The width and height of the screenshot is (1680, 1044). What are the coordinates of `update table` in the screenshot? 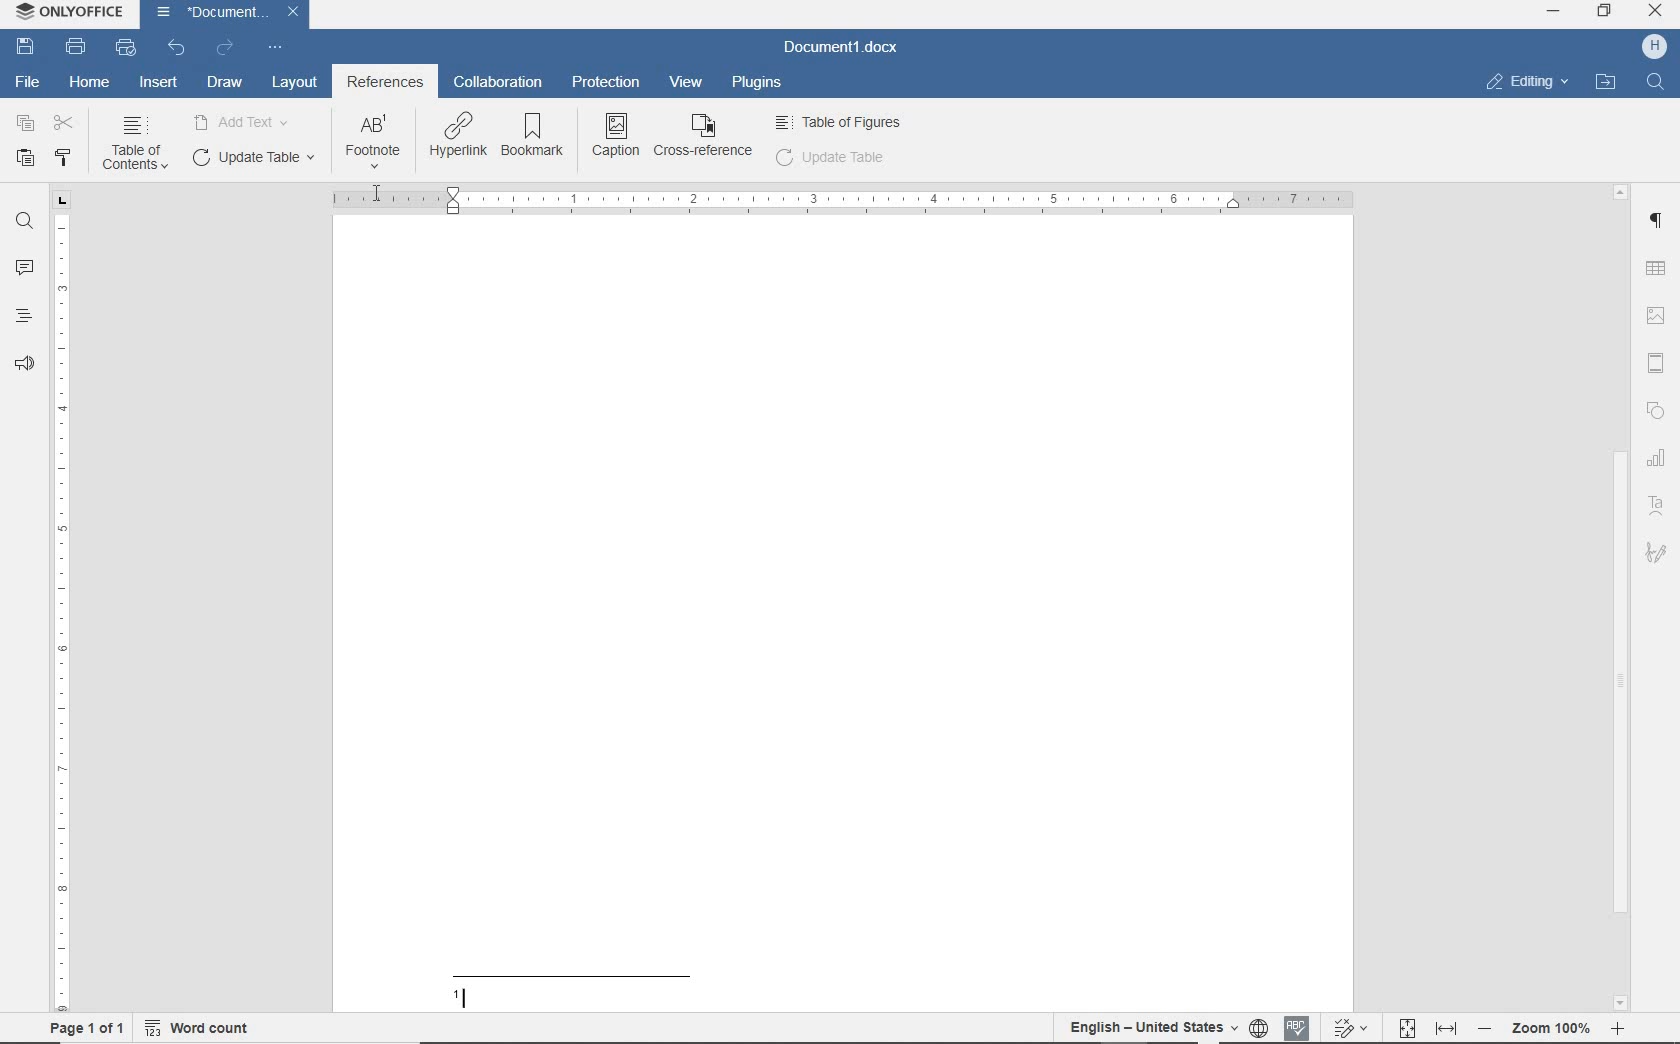 It's located at (251, 158).